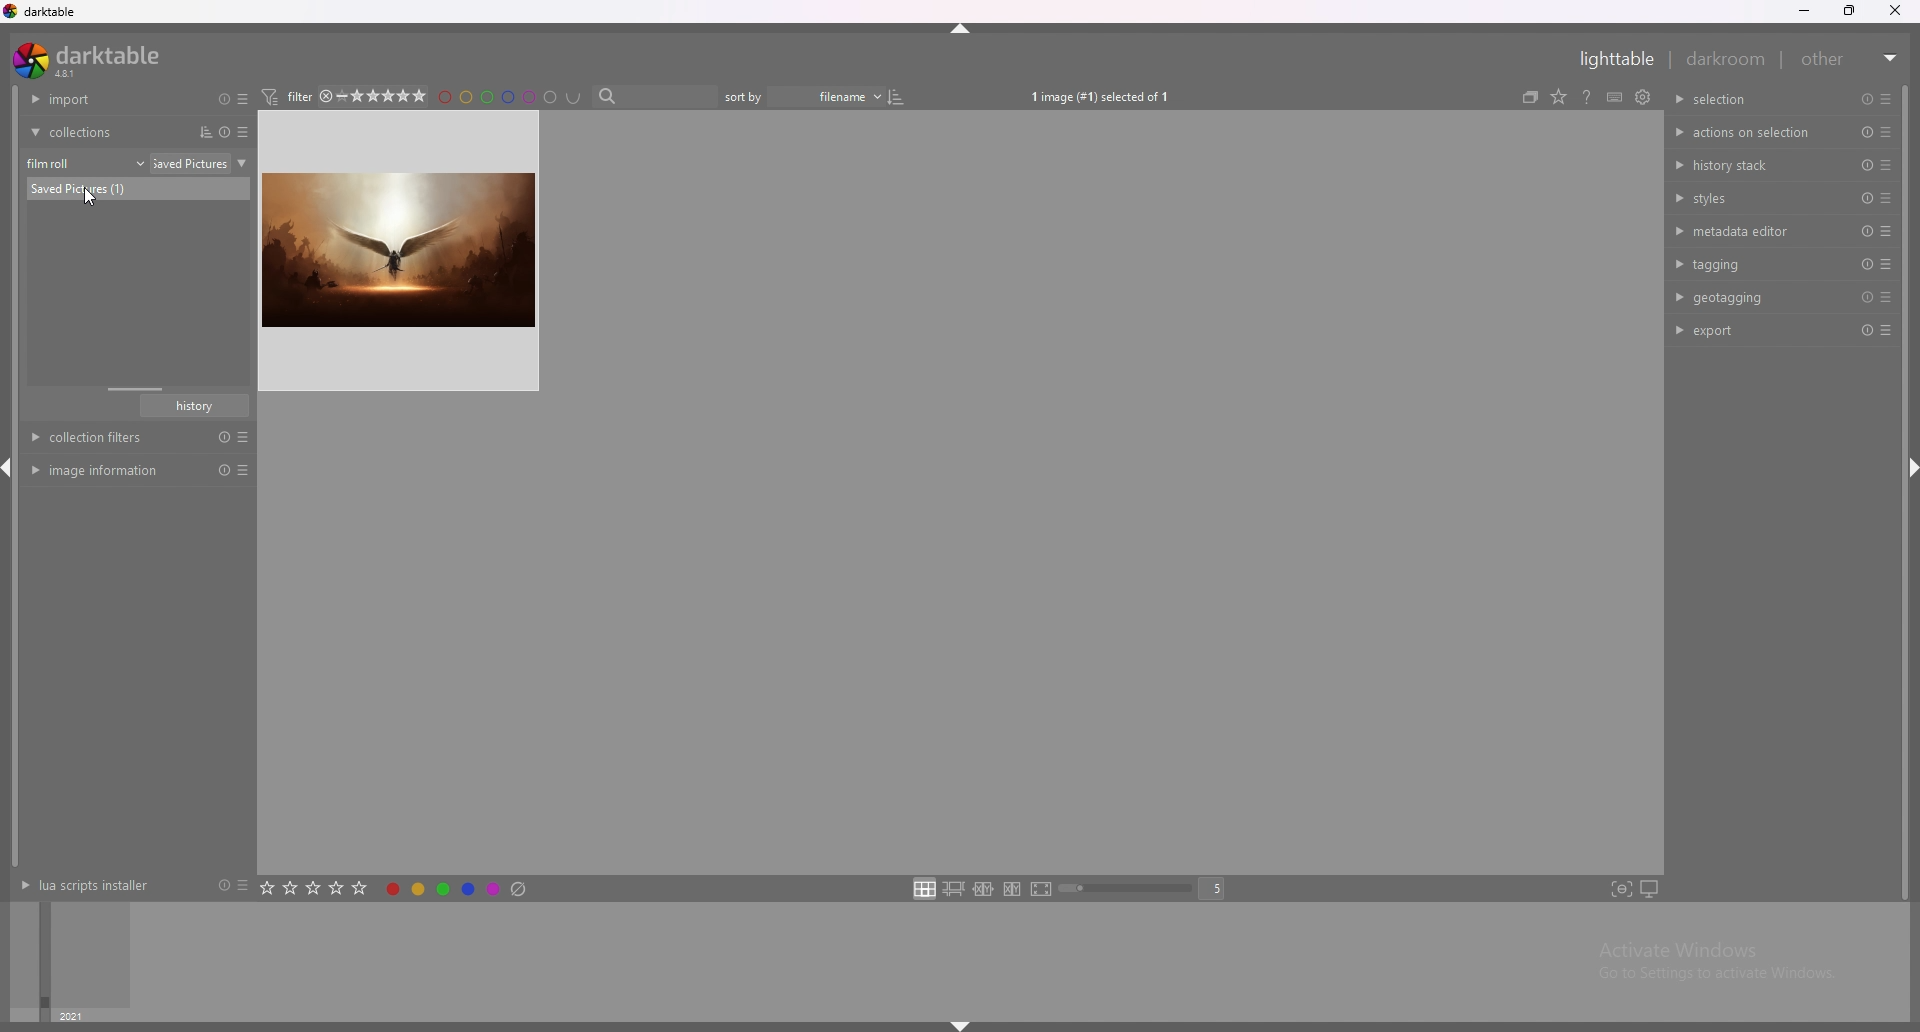 This screenshot has width=1920, height=1032. Describe the element at coordinates (138, 470) in the screenshot. I see `image information` at that location.